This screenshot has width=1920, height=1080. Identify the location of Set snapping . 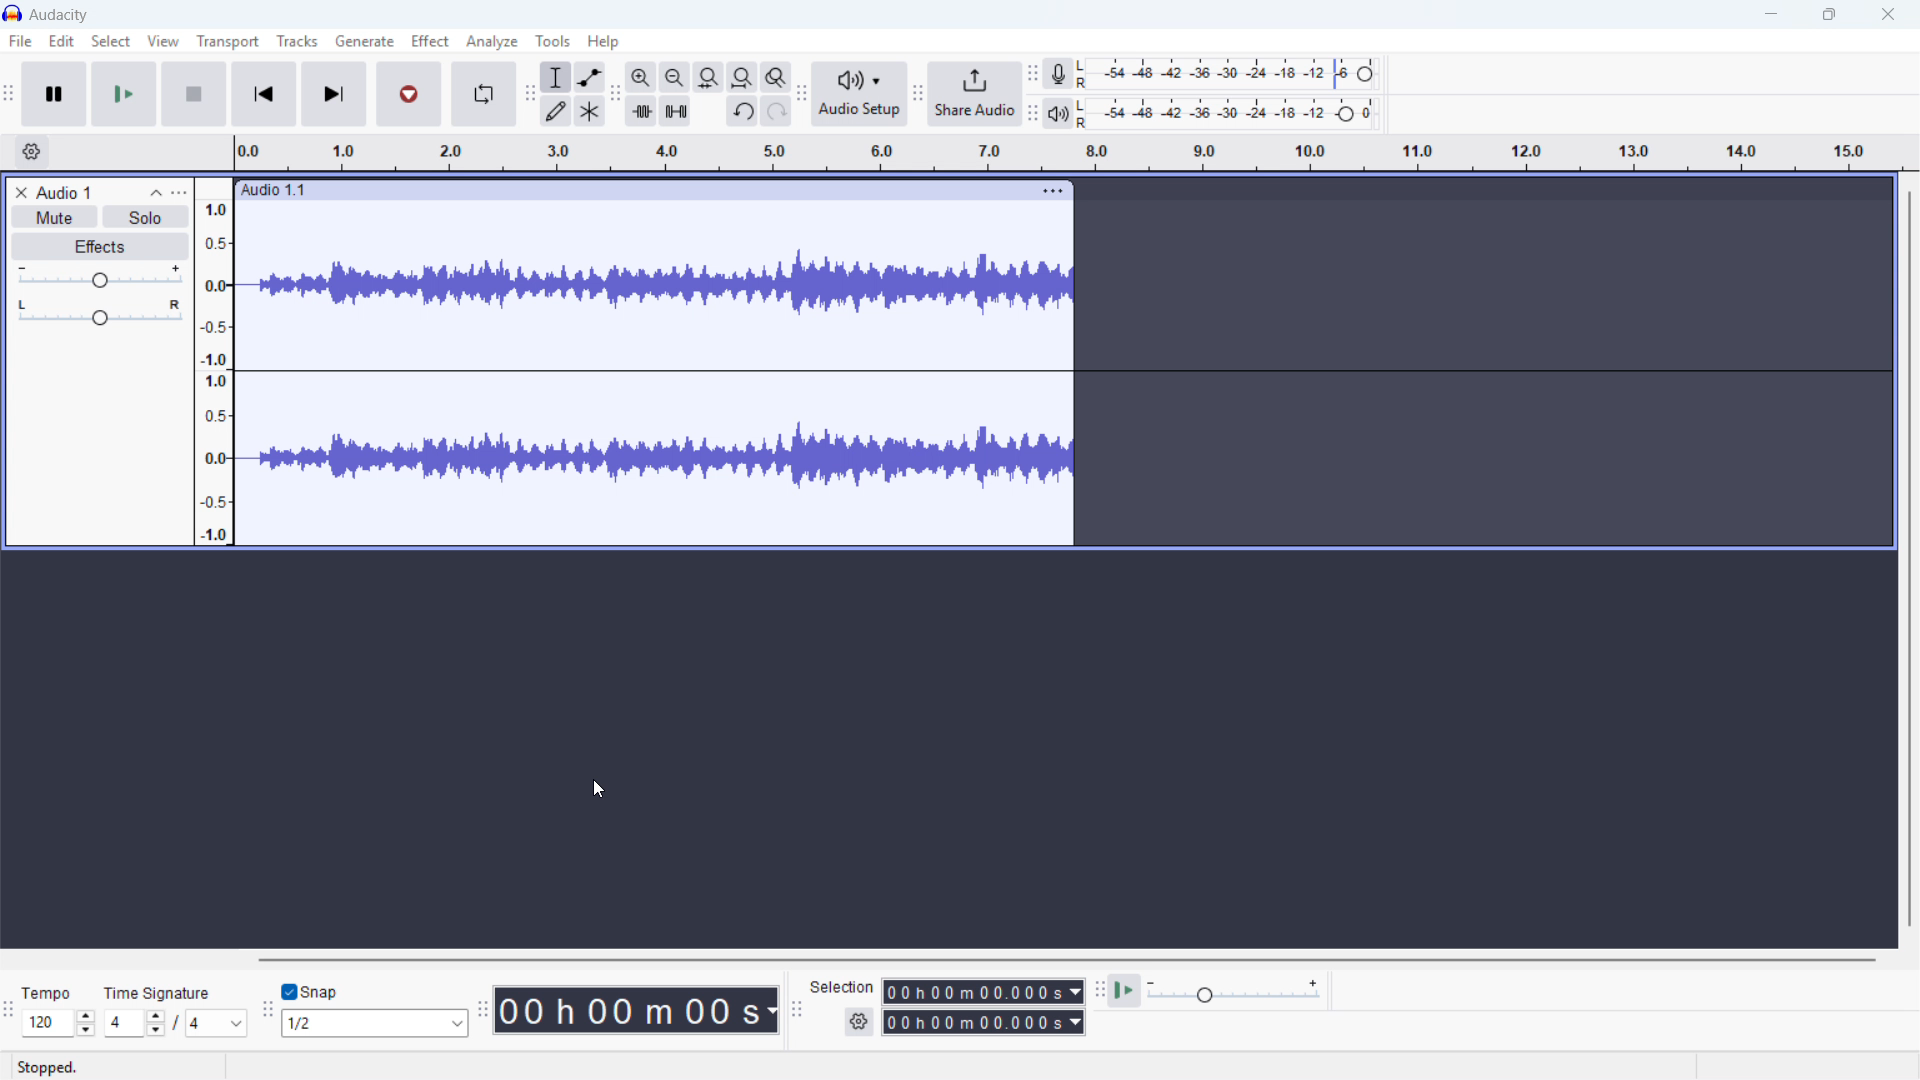
(374, 1023).